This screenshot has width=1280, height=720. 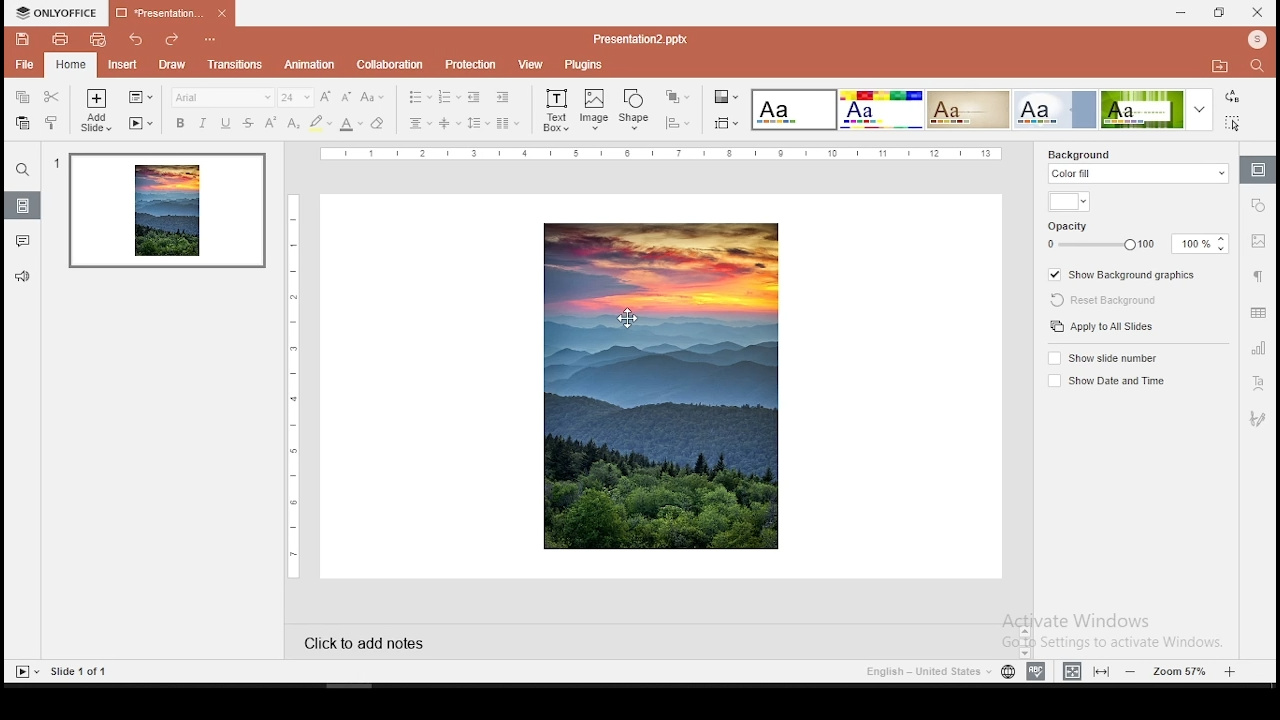 I want to click on click to add notes, so click(x=371, y=643).